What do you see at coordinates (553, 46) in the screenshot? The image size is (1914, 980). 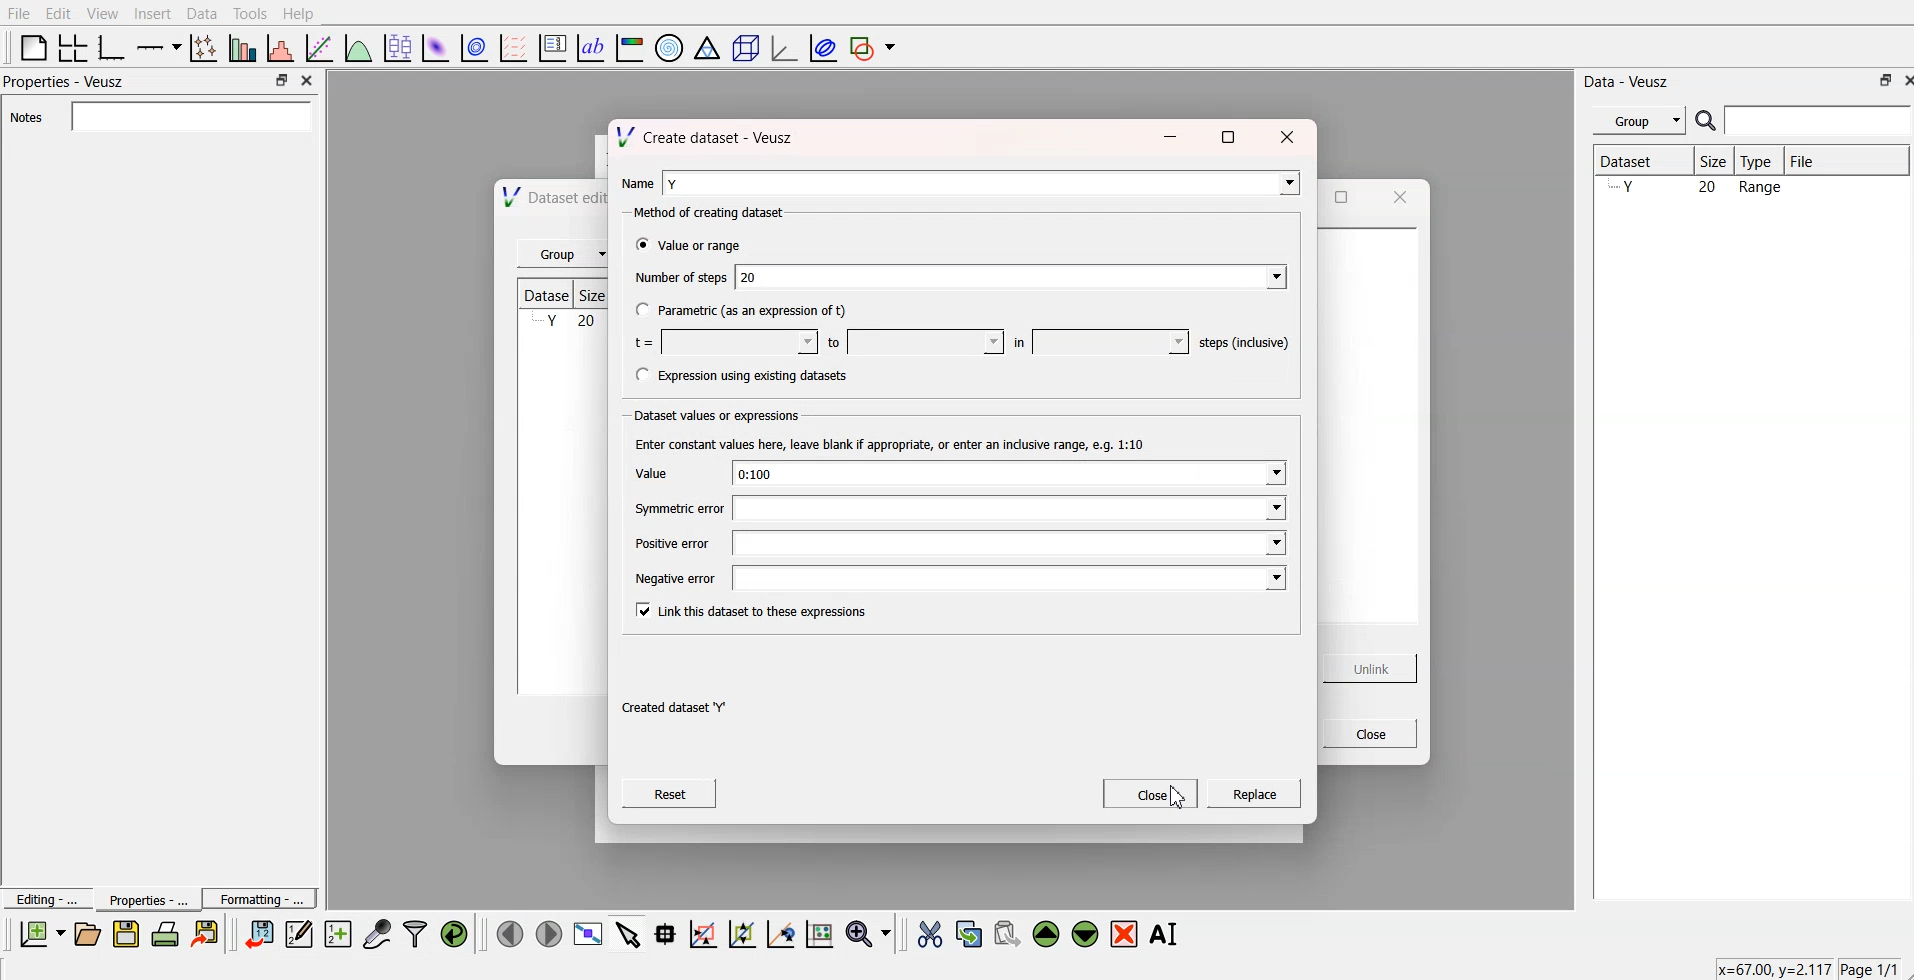 I see `plot key` at bounding box center [553, 46].